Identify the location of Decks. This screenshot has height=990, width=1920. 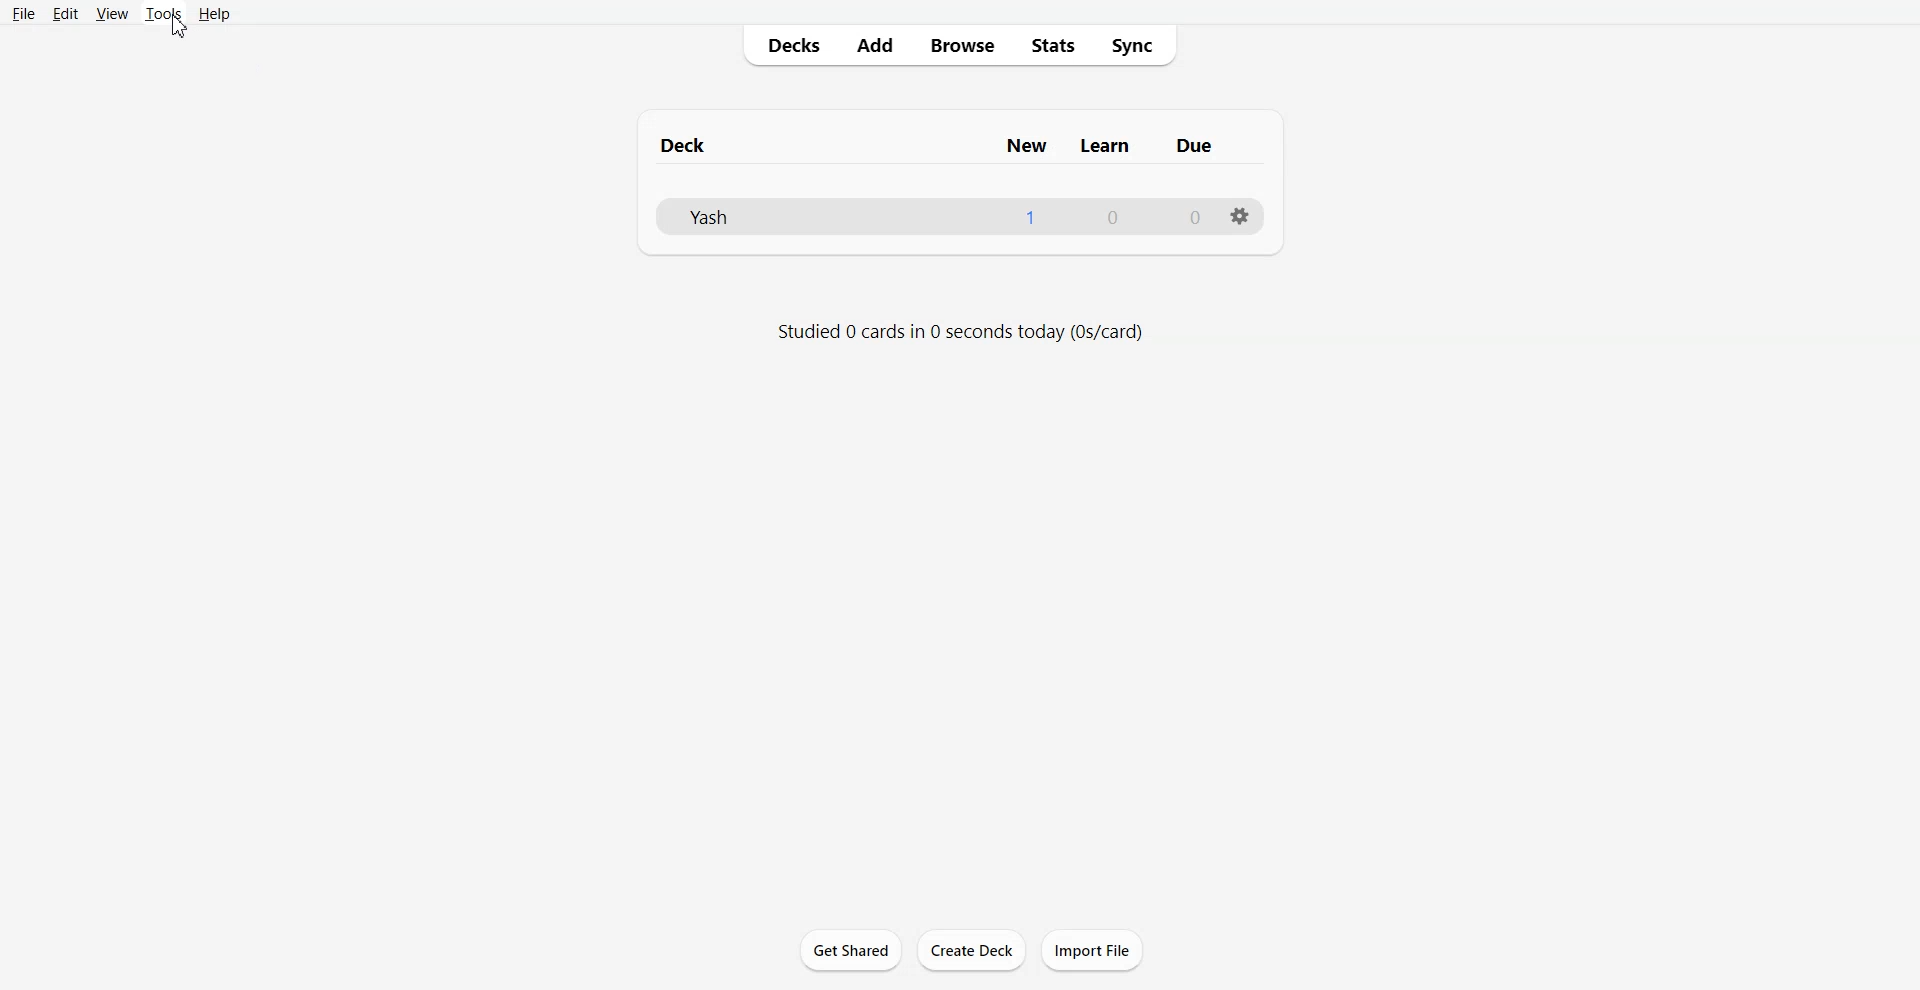
(789, 46).